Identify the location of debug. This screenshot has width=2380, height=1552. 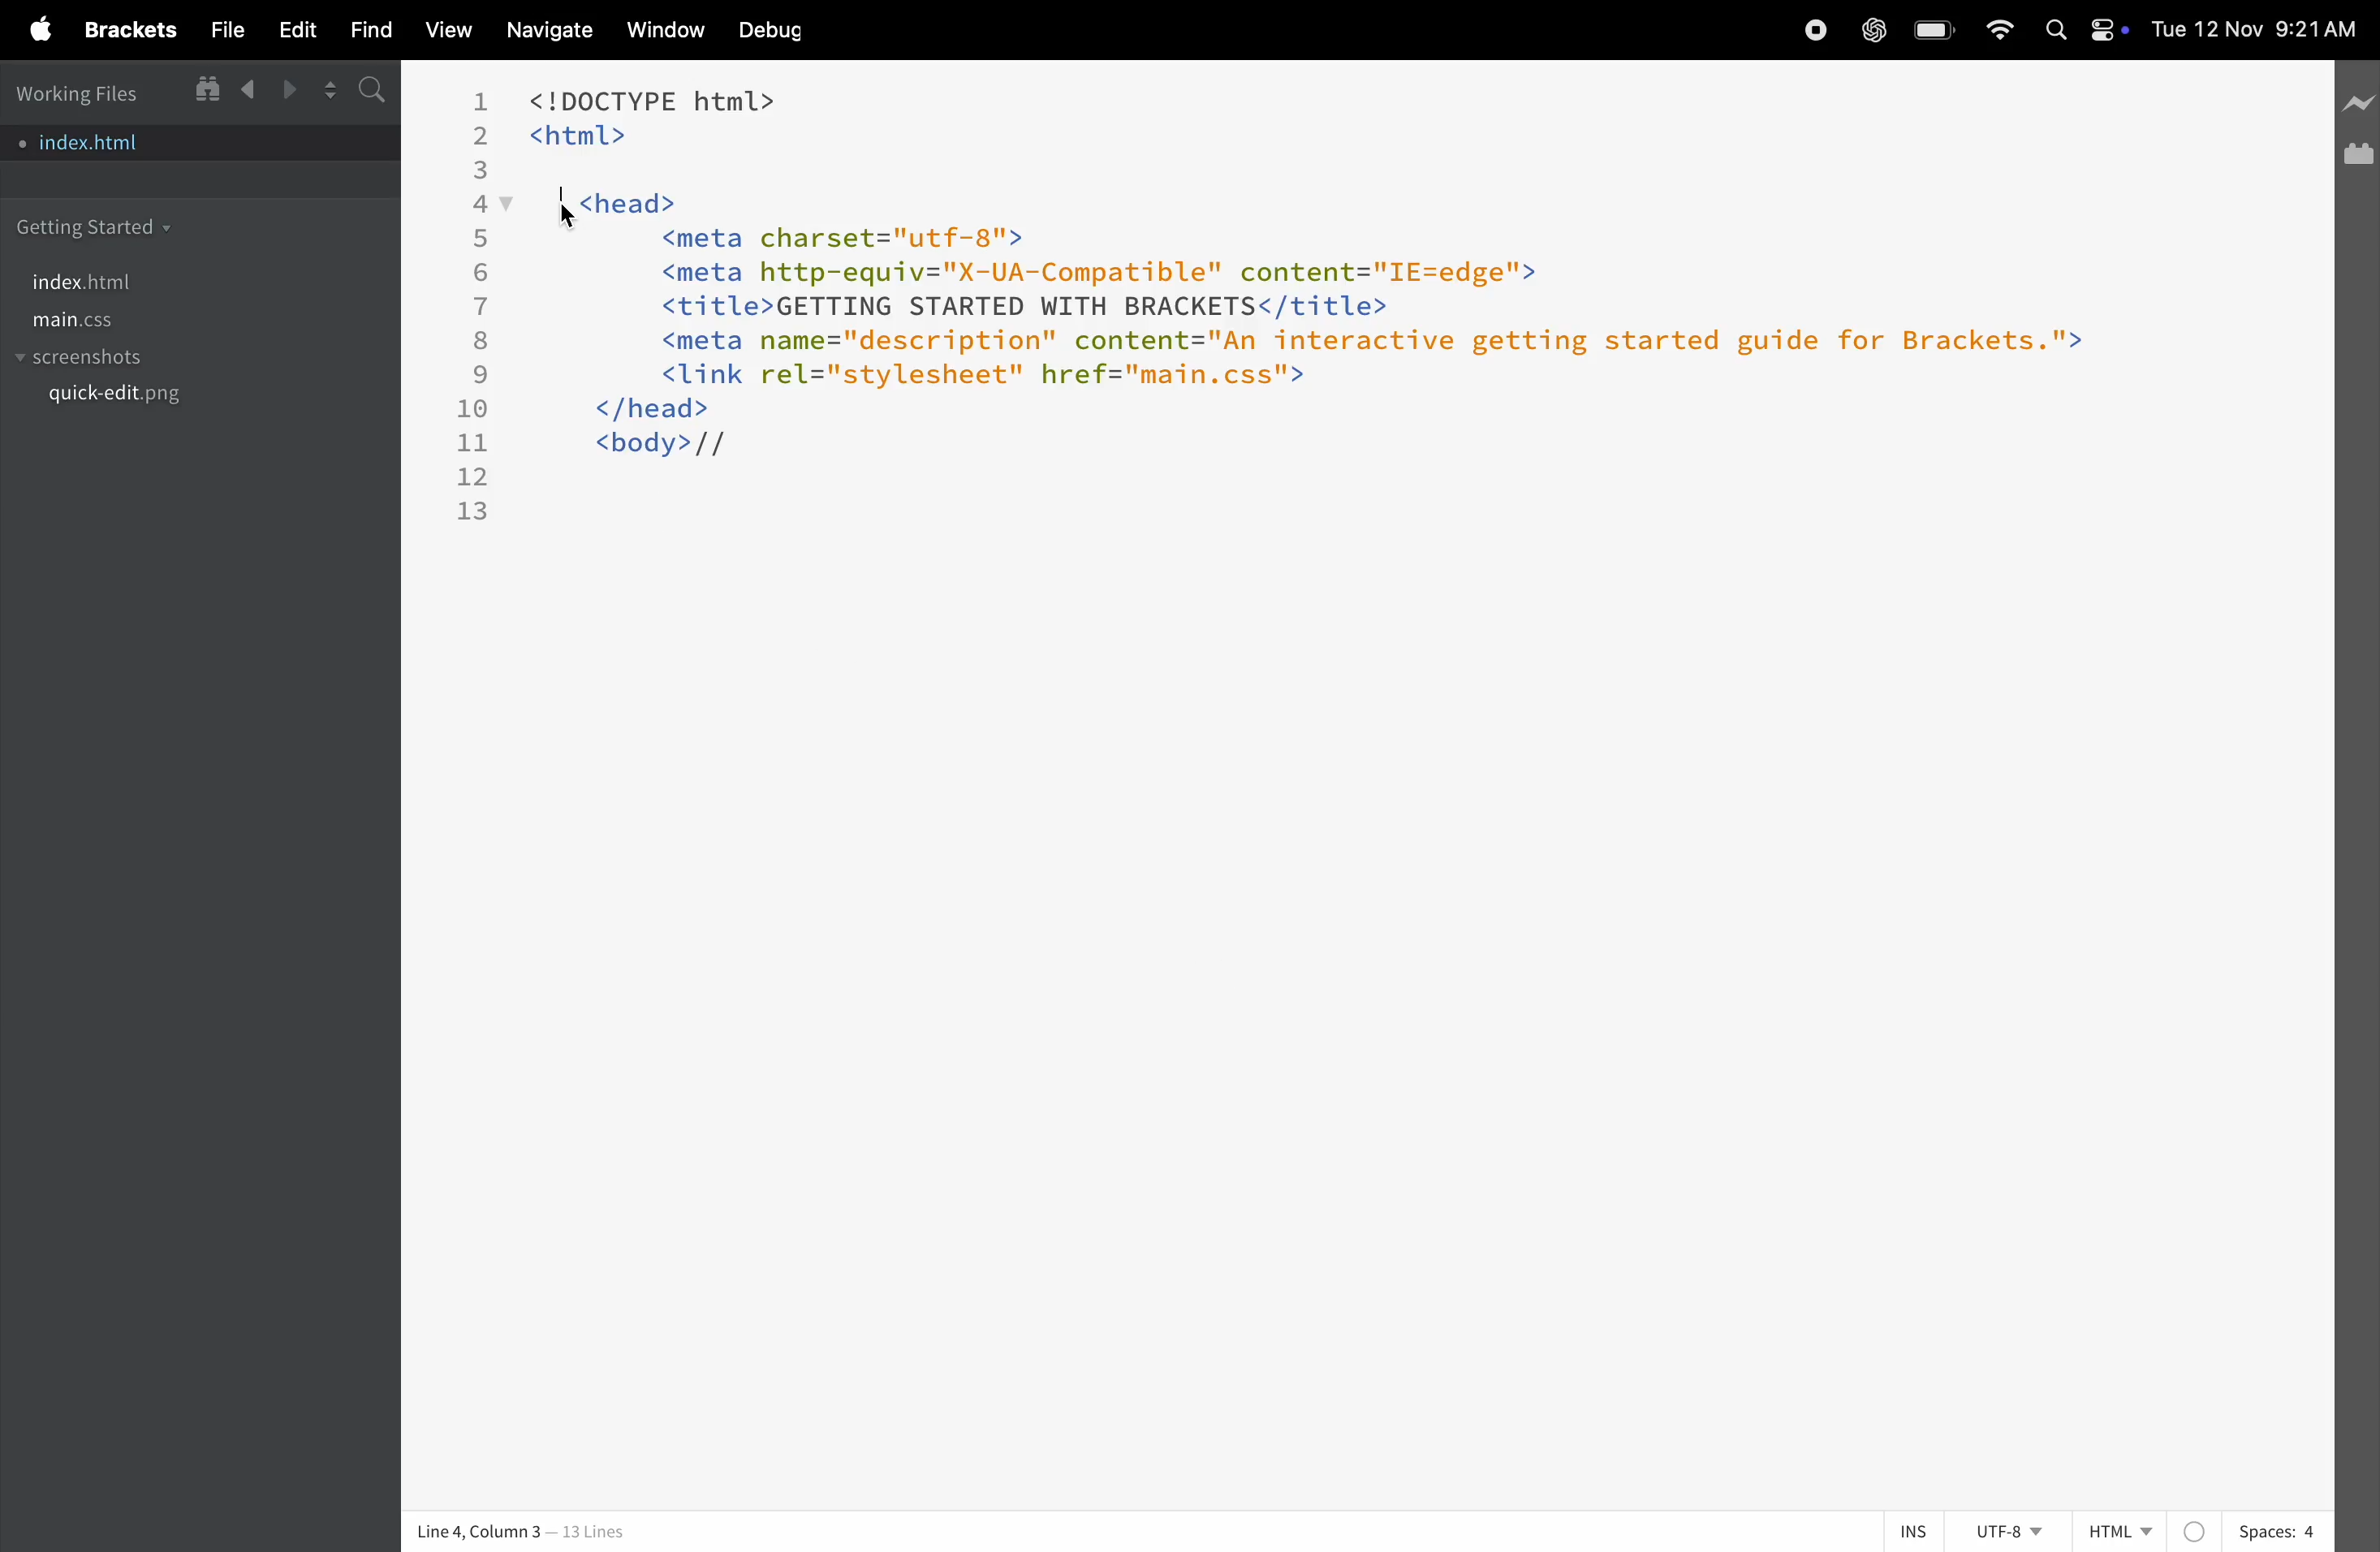
(783, 27).